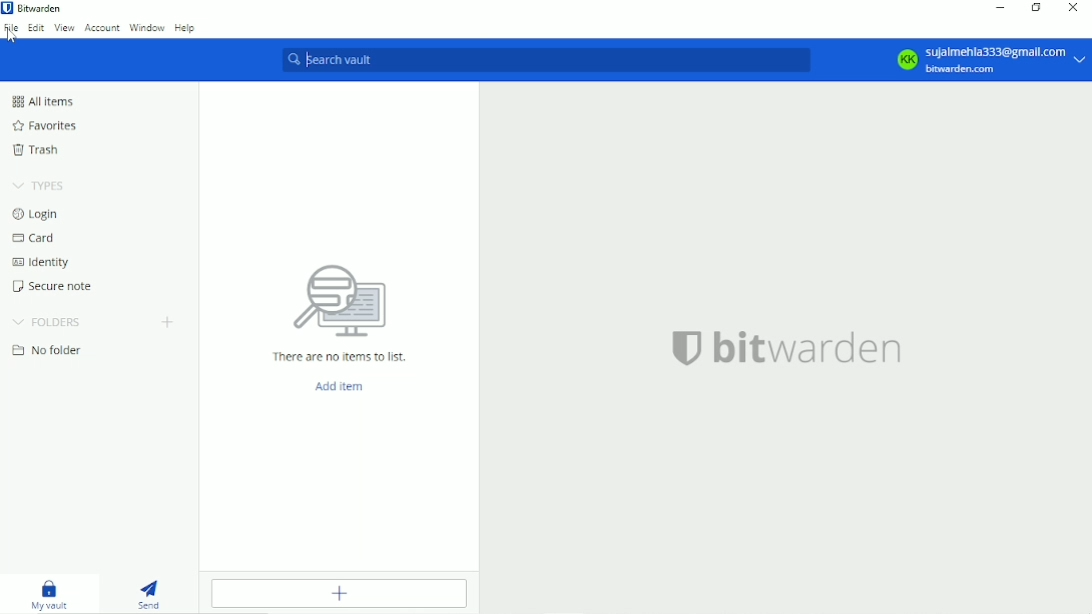  I want to click on Trash, so click(38, 152).